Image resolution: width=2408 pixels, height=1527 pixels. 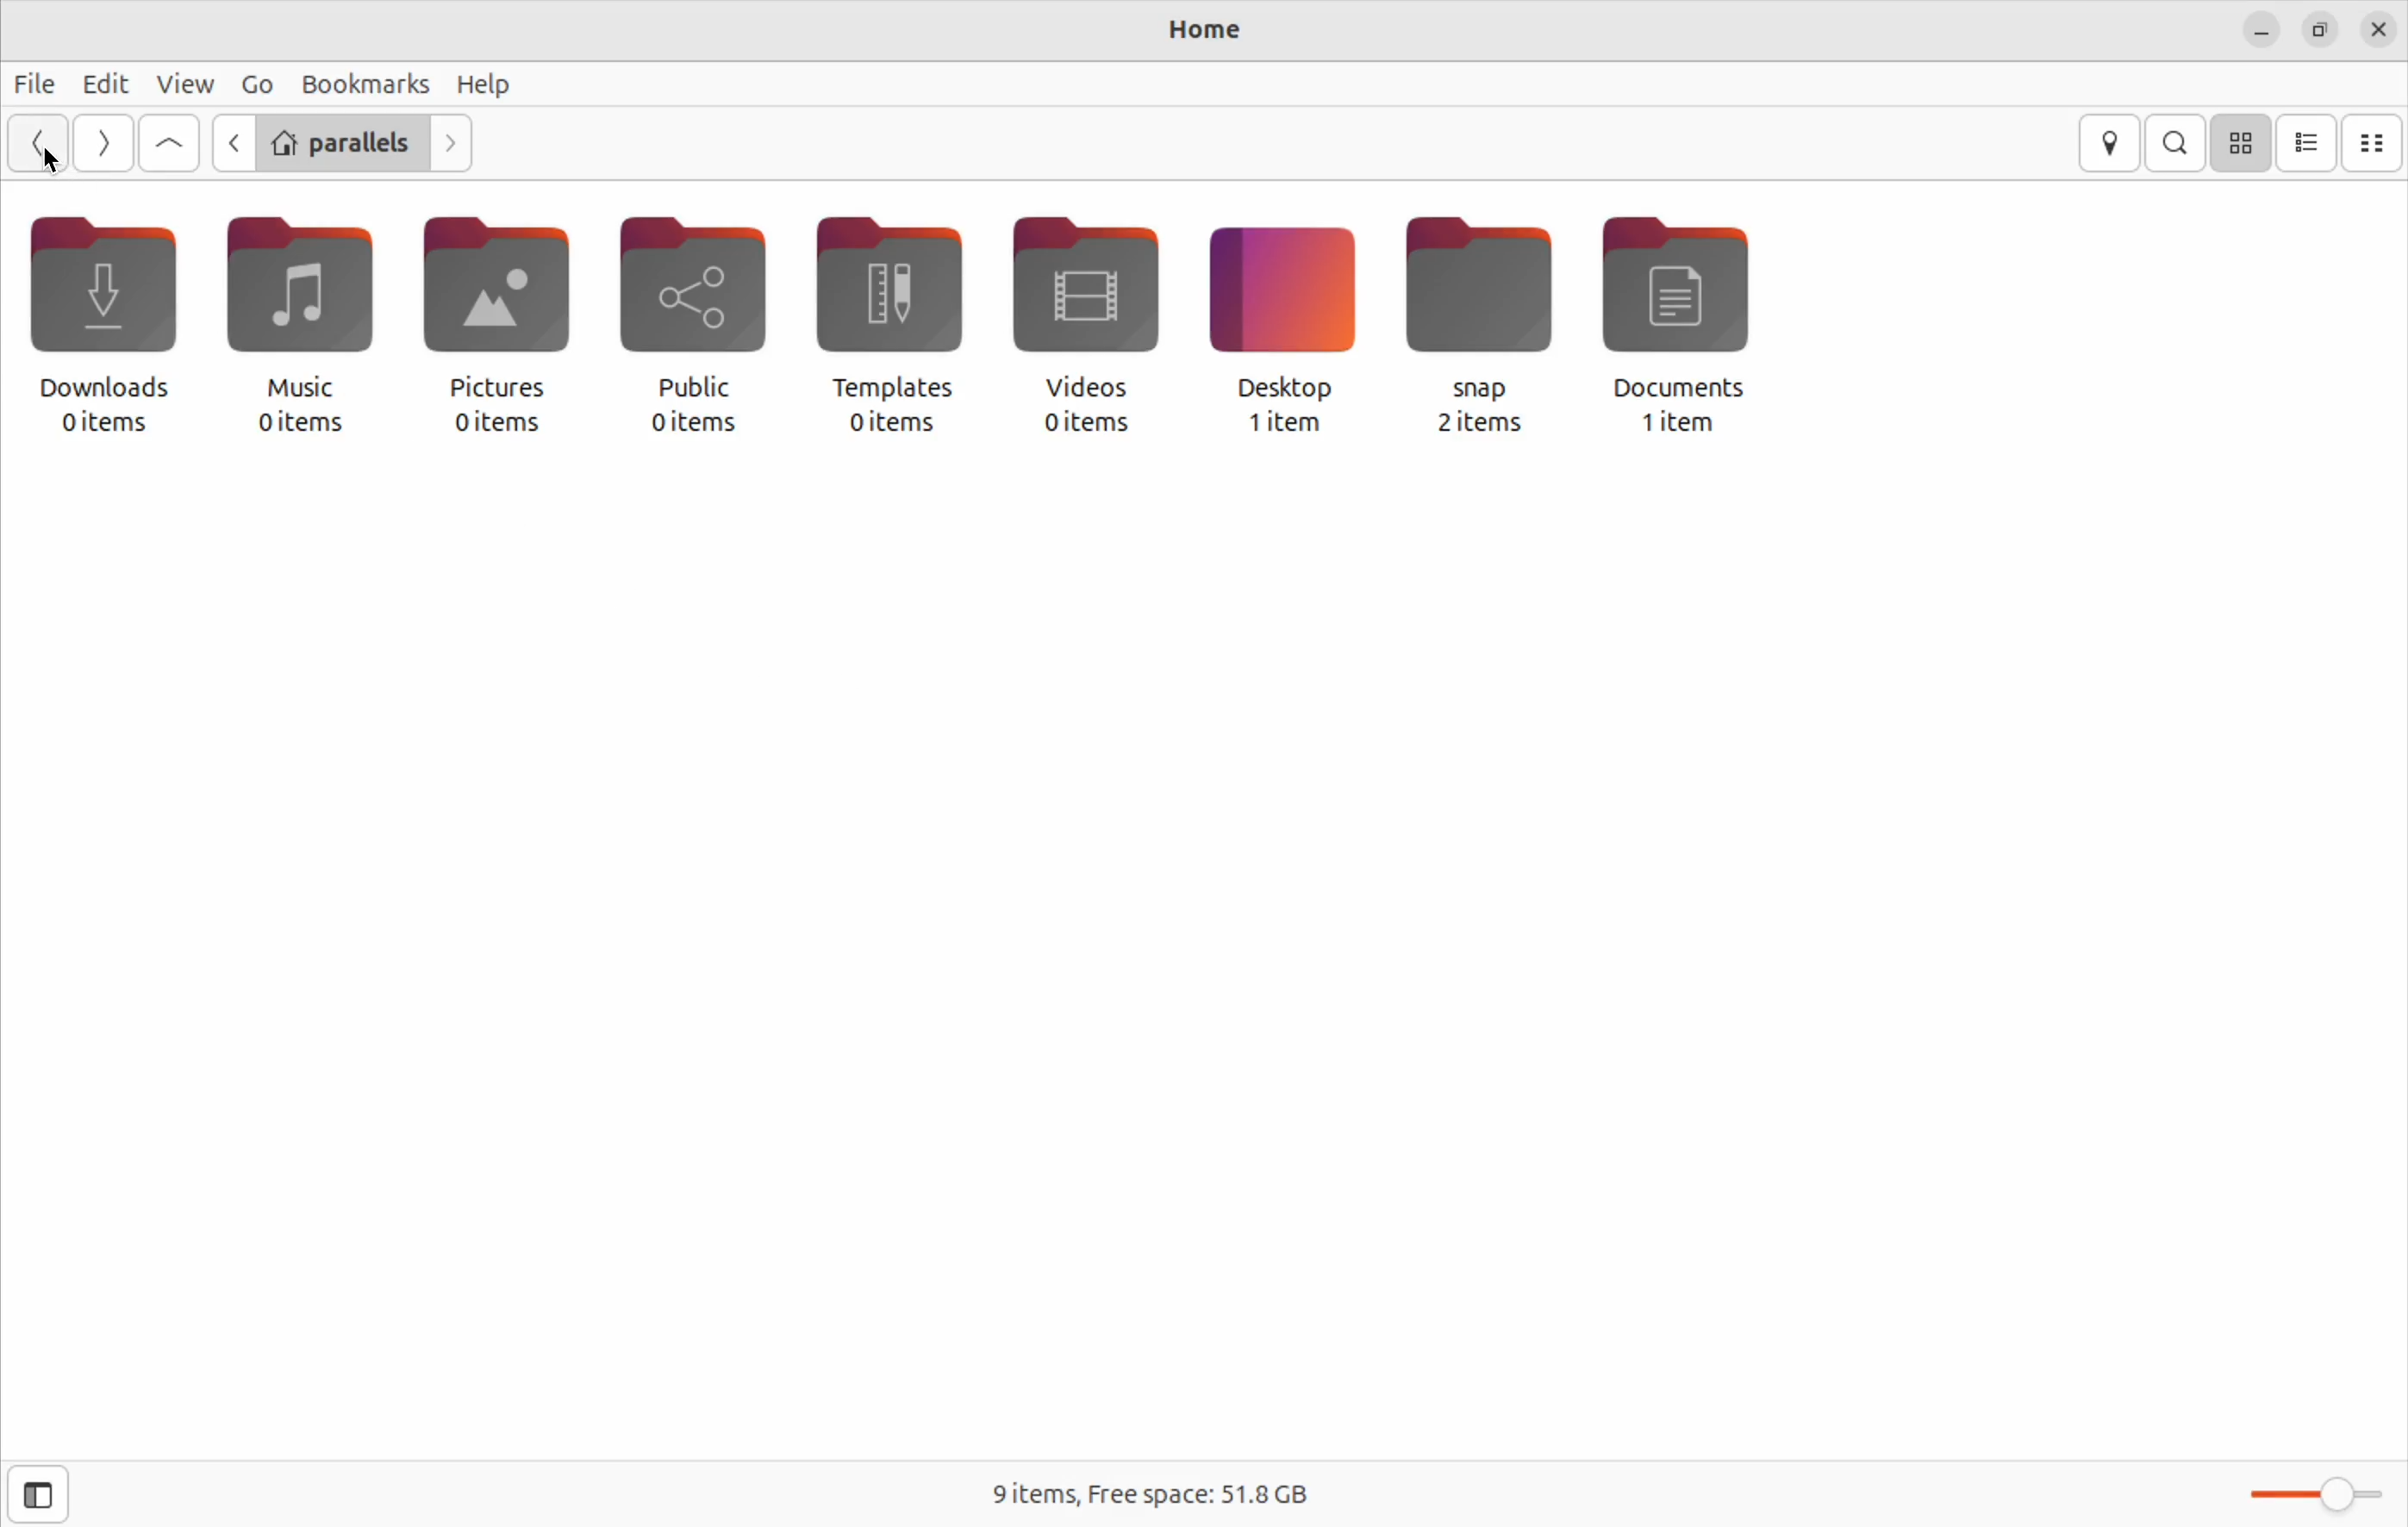 What do you see at coordinates (685, 321) in the screenshot?
I see `public 0 items` at bounding box center [685, 321].